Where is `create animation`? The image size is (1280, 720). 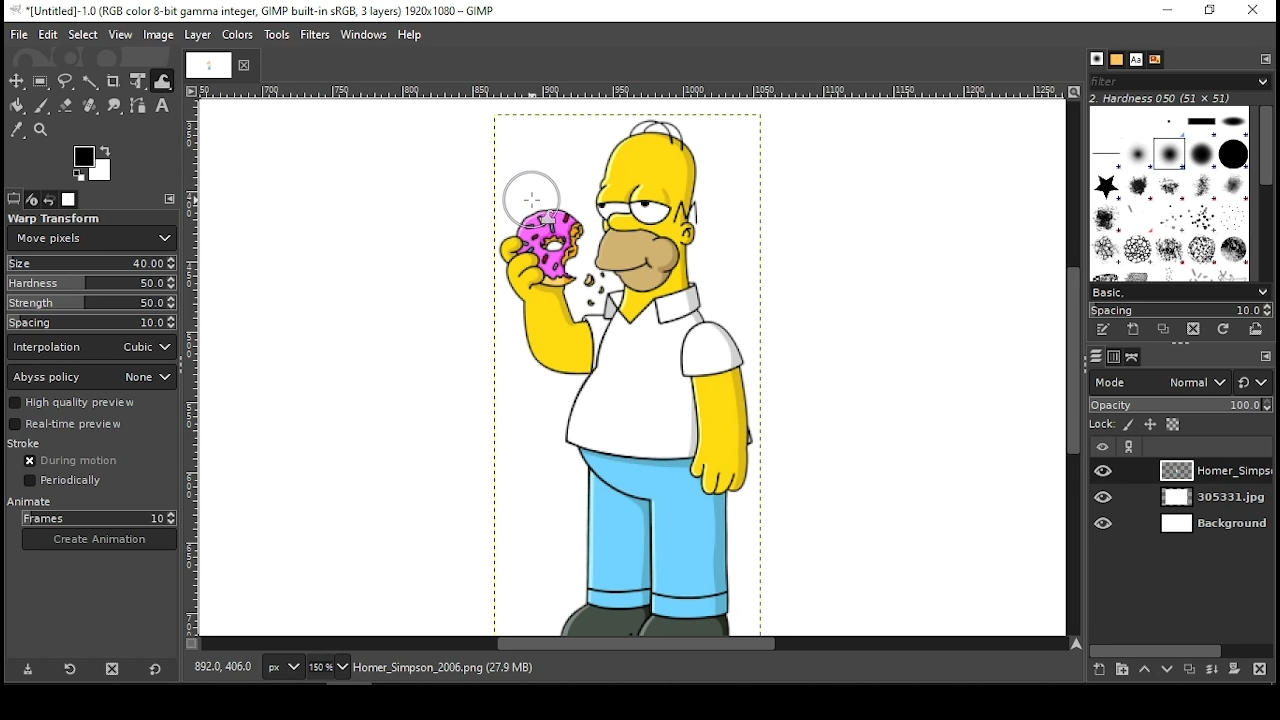
create animation is located at coordinates (98, 538).